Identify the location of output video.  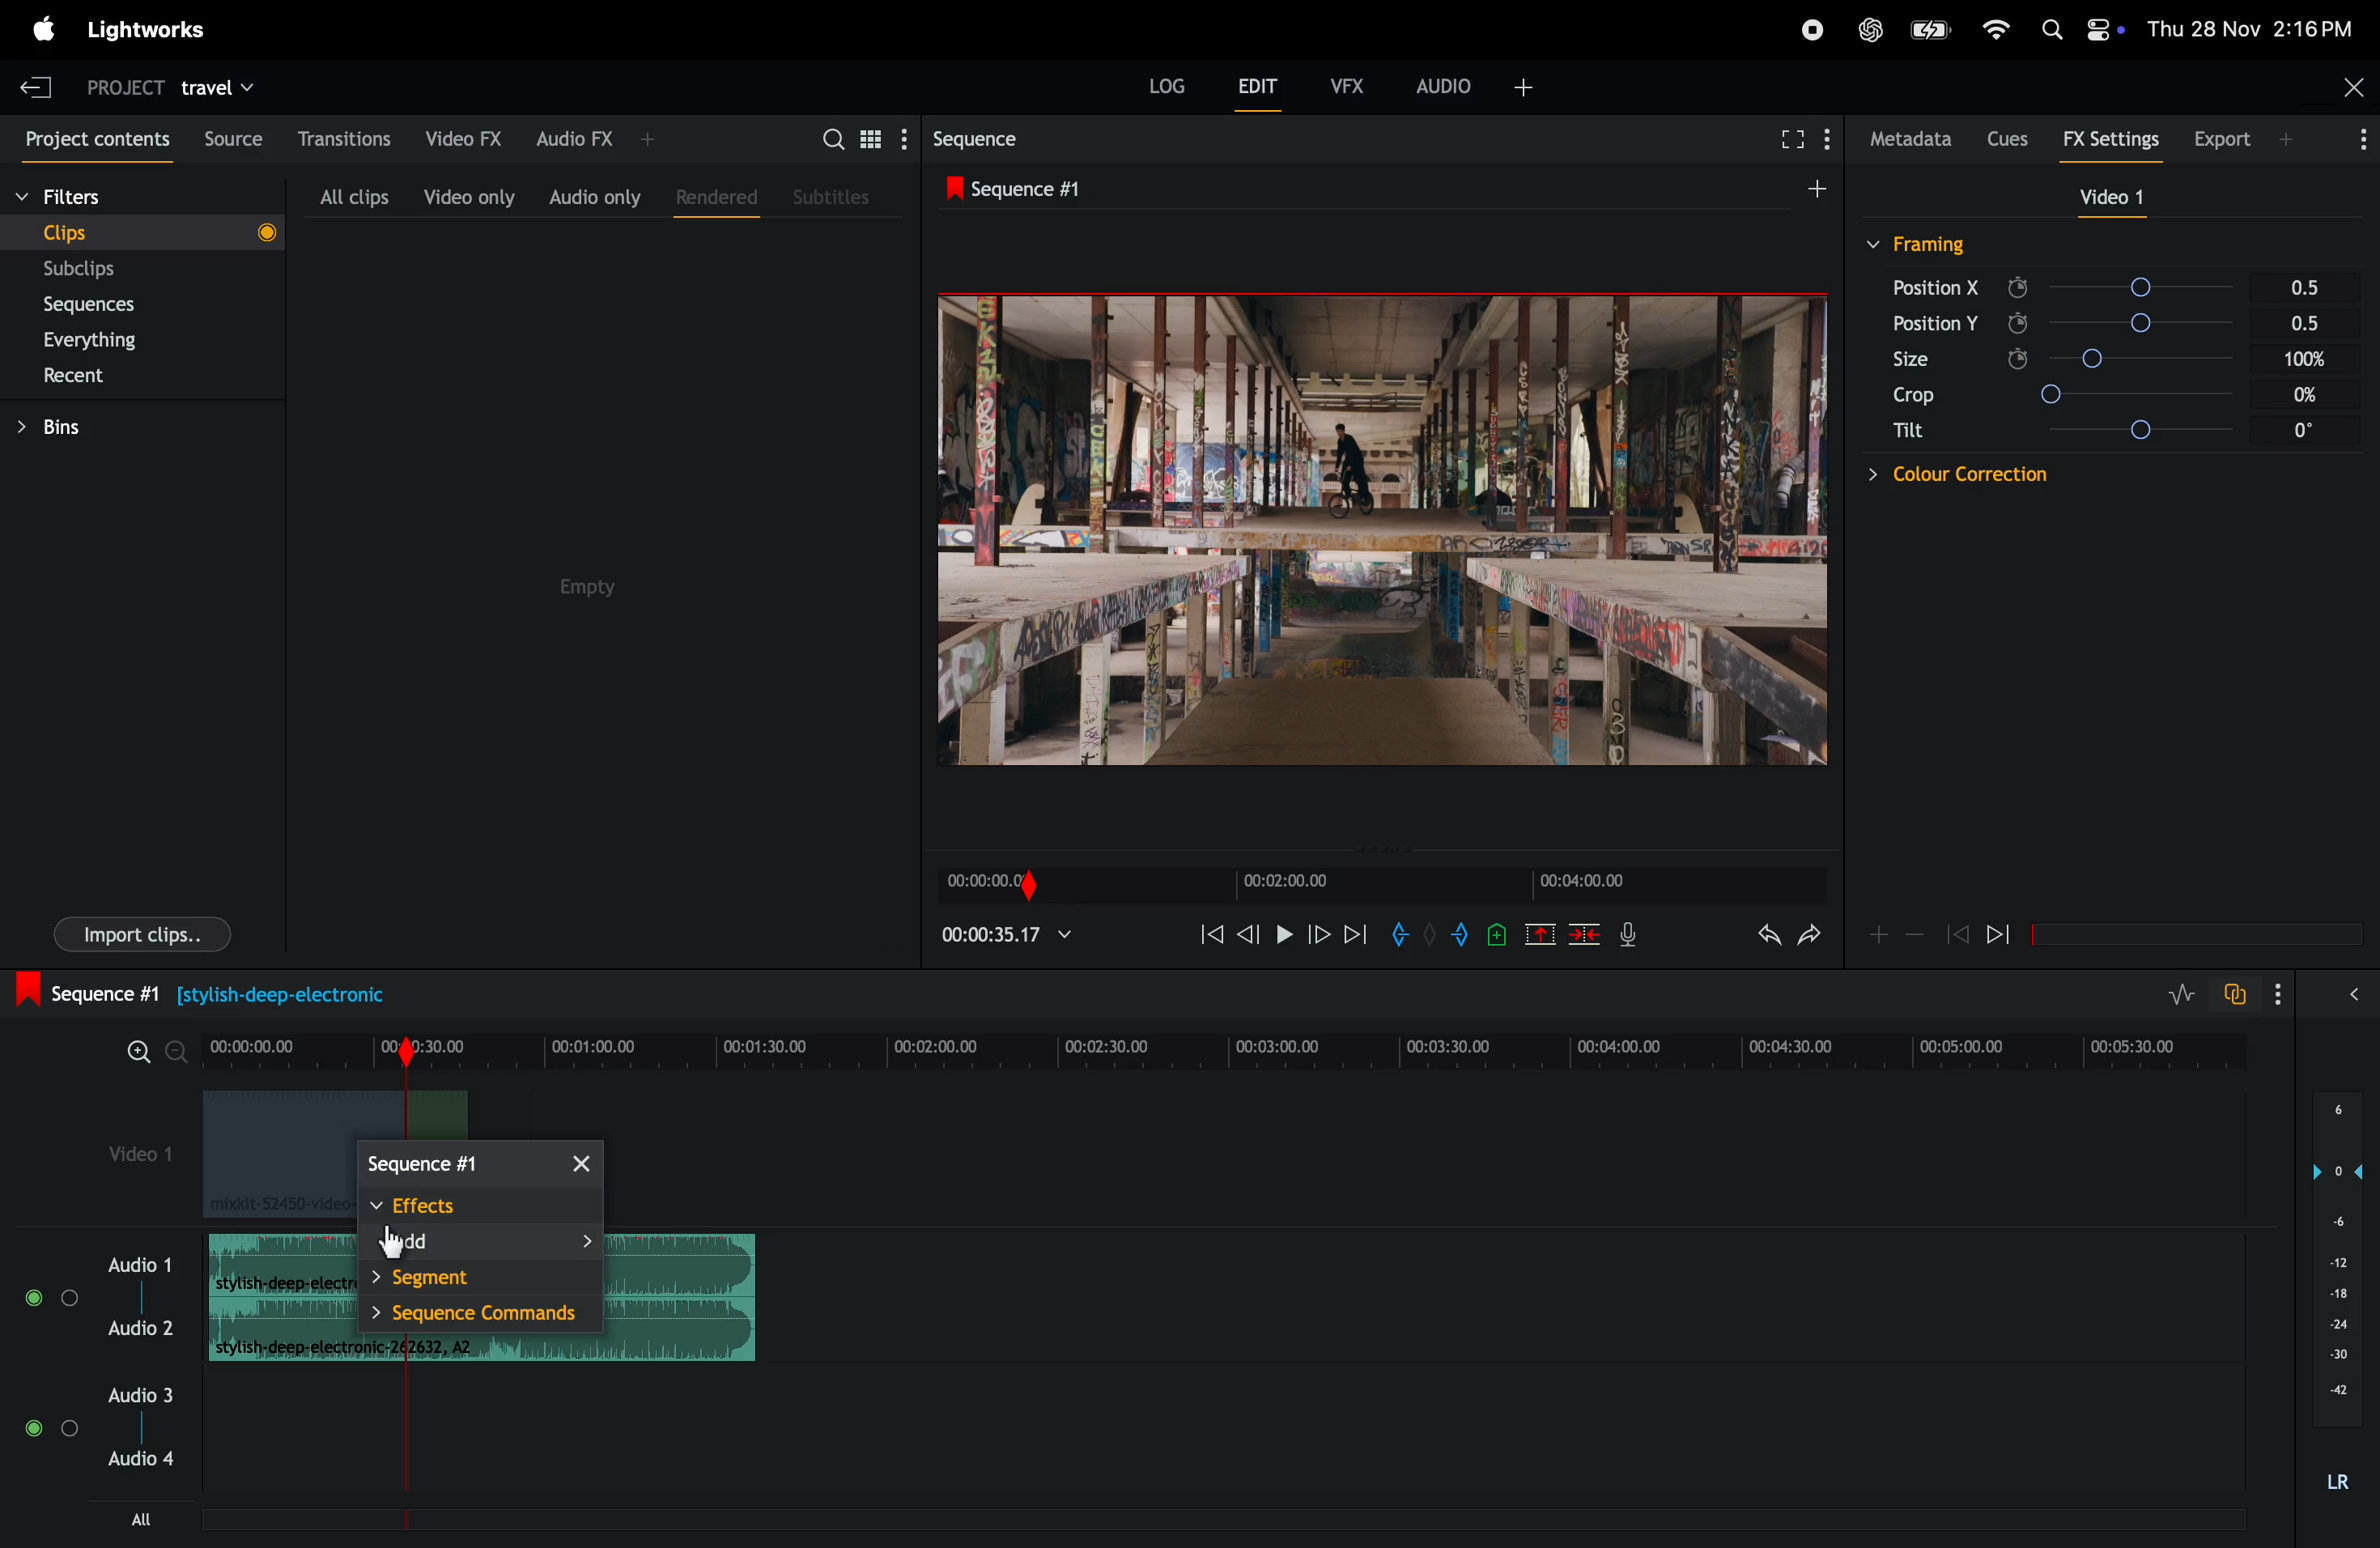
(1381, 531).